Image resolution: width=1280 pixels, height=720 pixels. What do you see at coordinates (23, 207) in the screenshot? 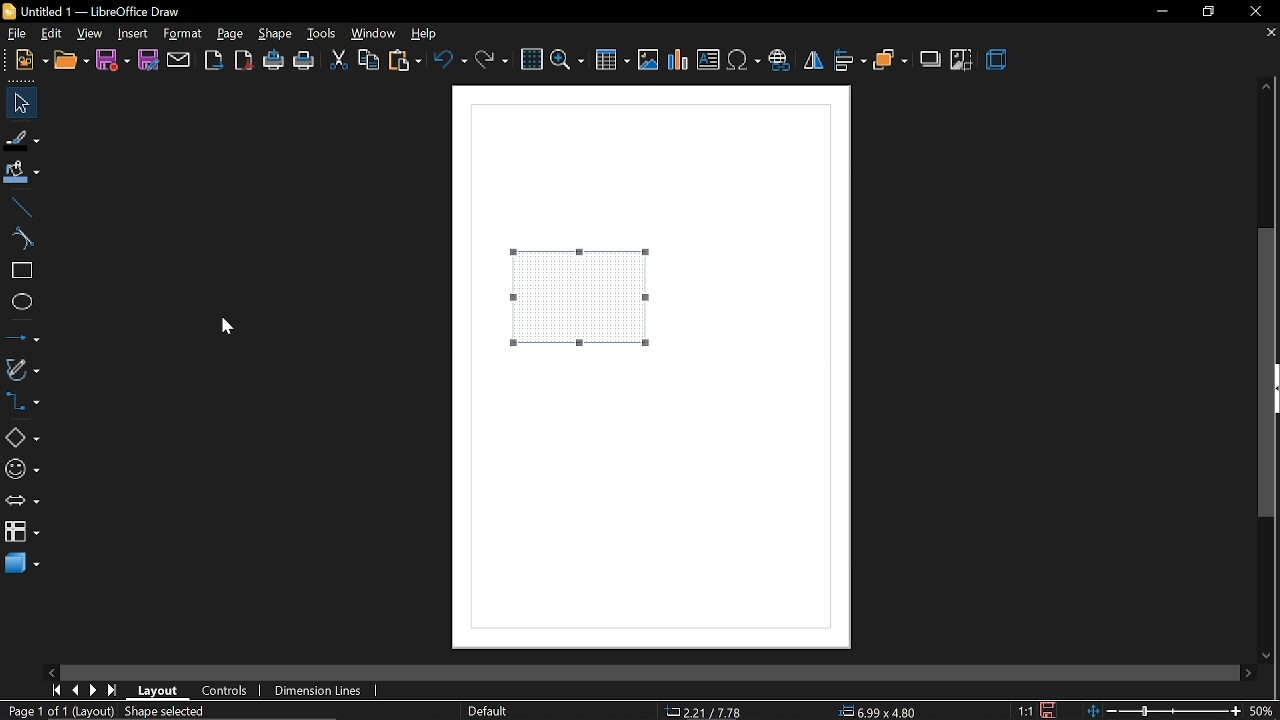
I see `line` at bounding box center [23, 207].